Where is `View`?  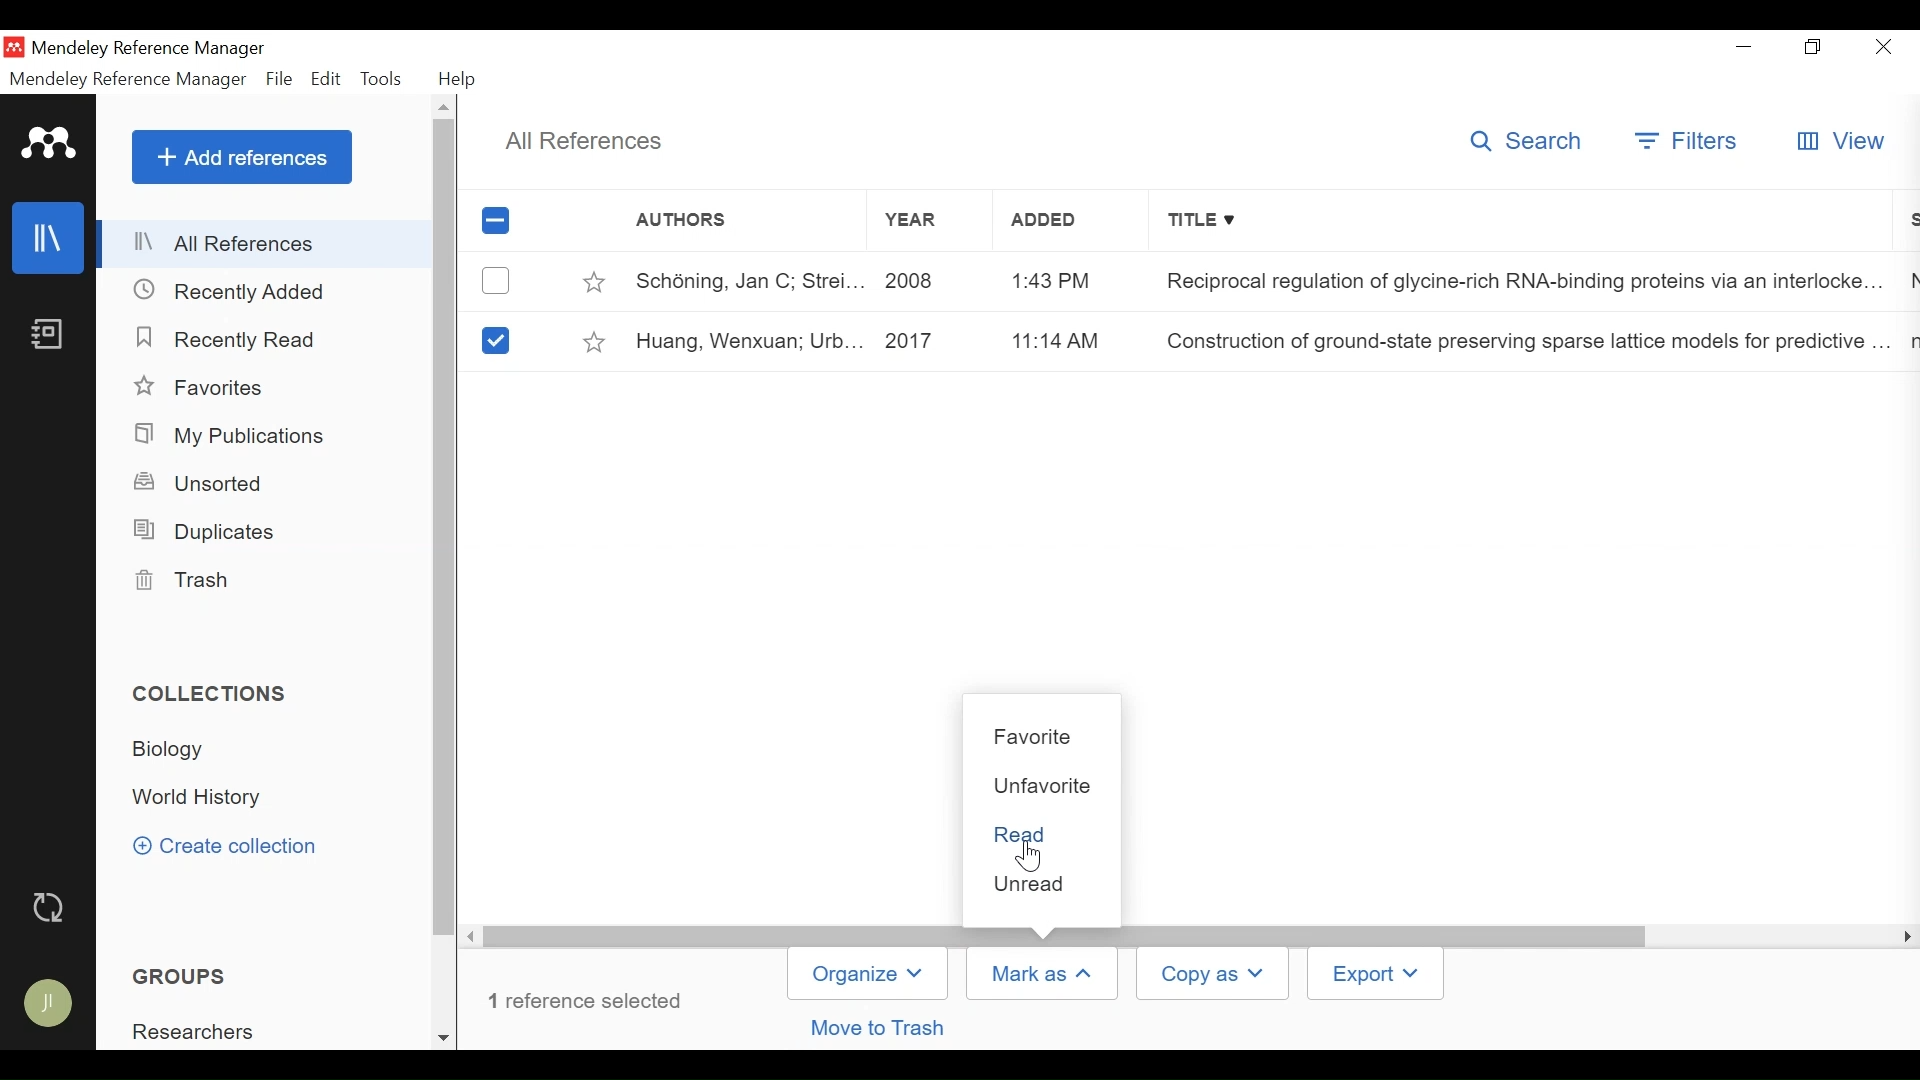 View is located at coordinates (1841, 143).